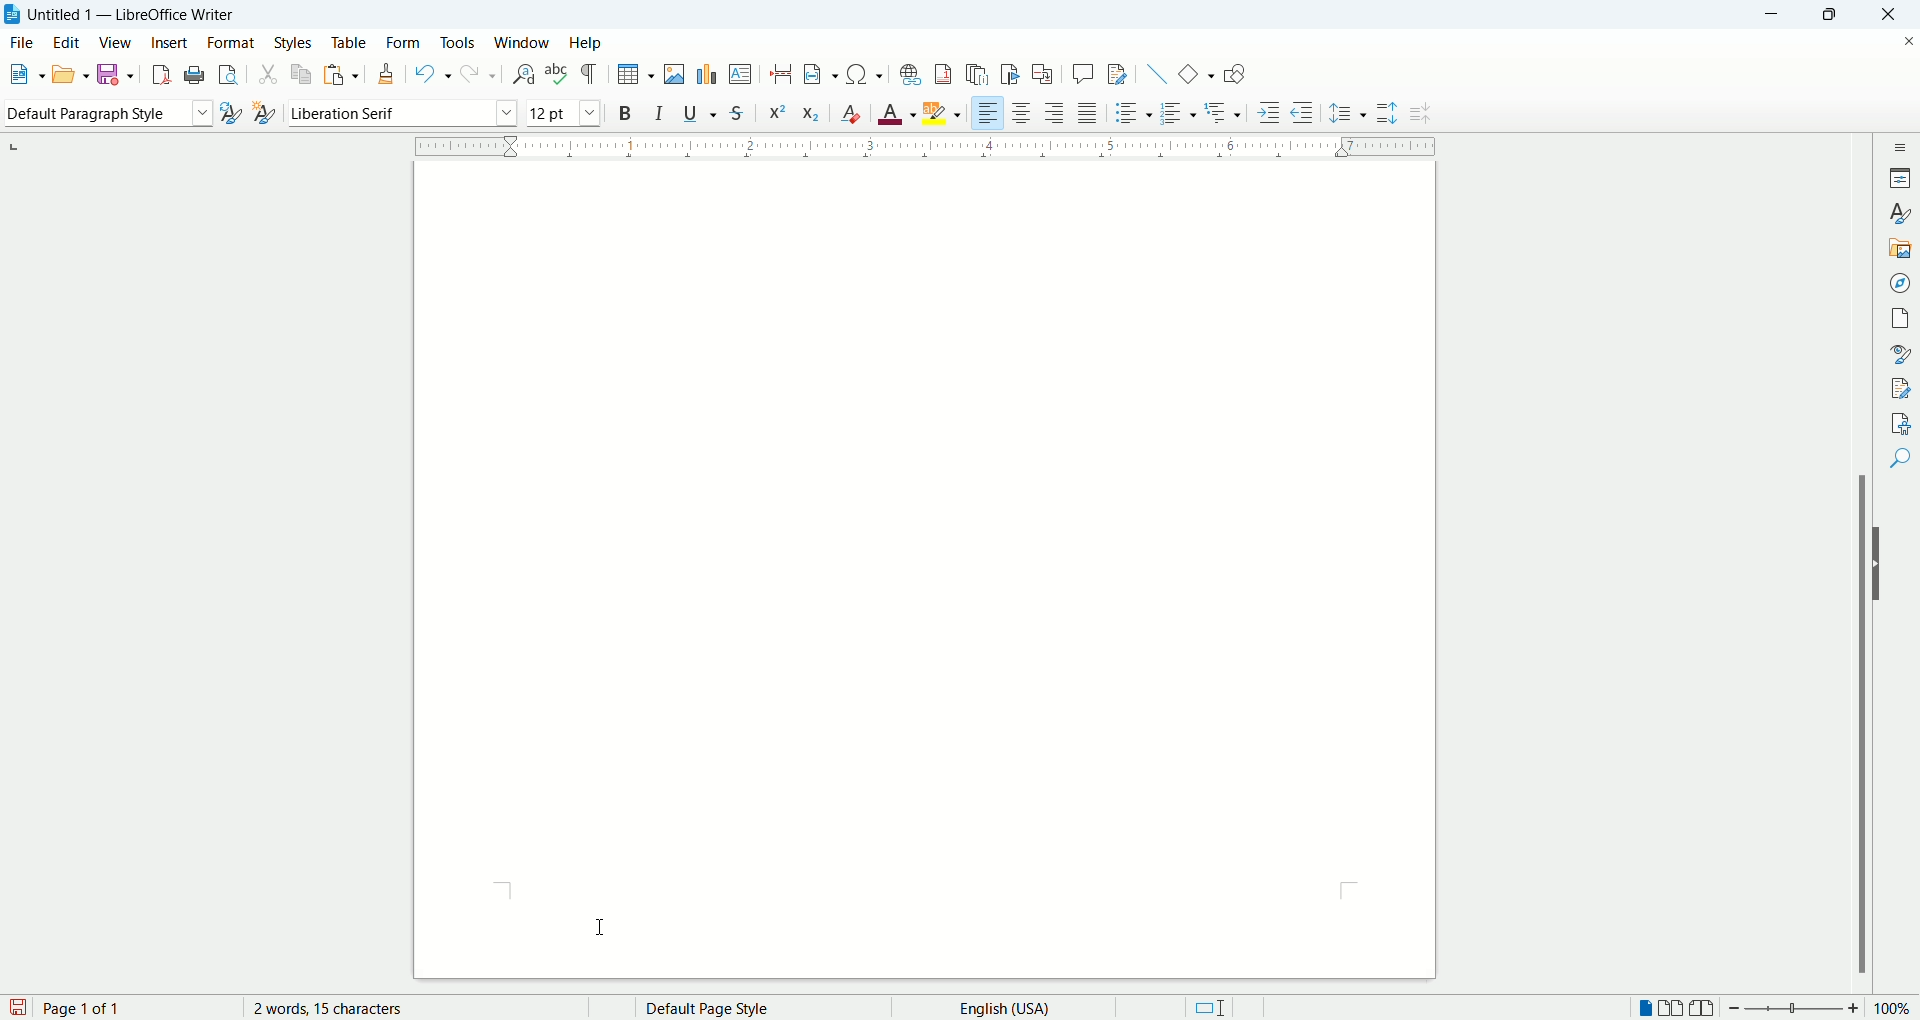  I want to click on Untitled 1 - LibreOffice Writer, so click(136, 14).